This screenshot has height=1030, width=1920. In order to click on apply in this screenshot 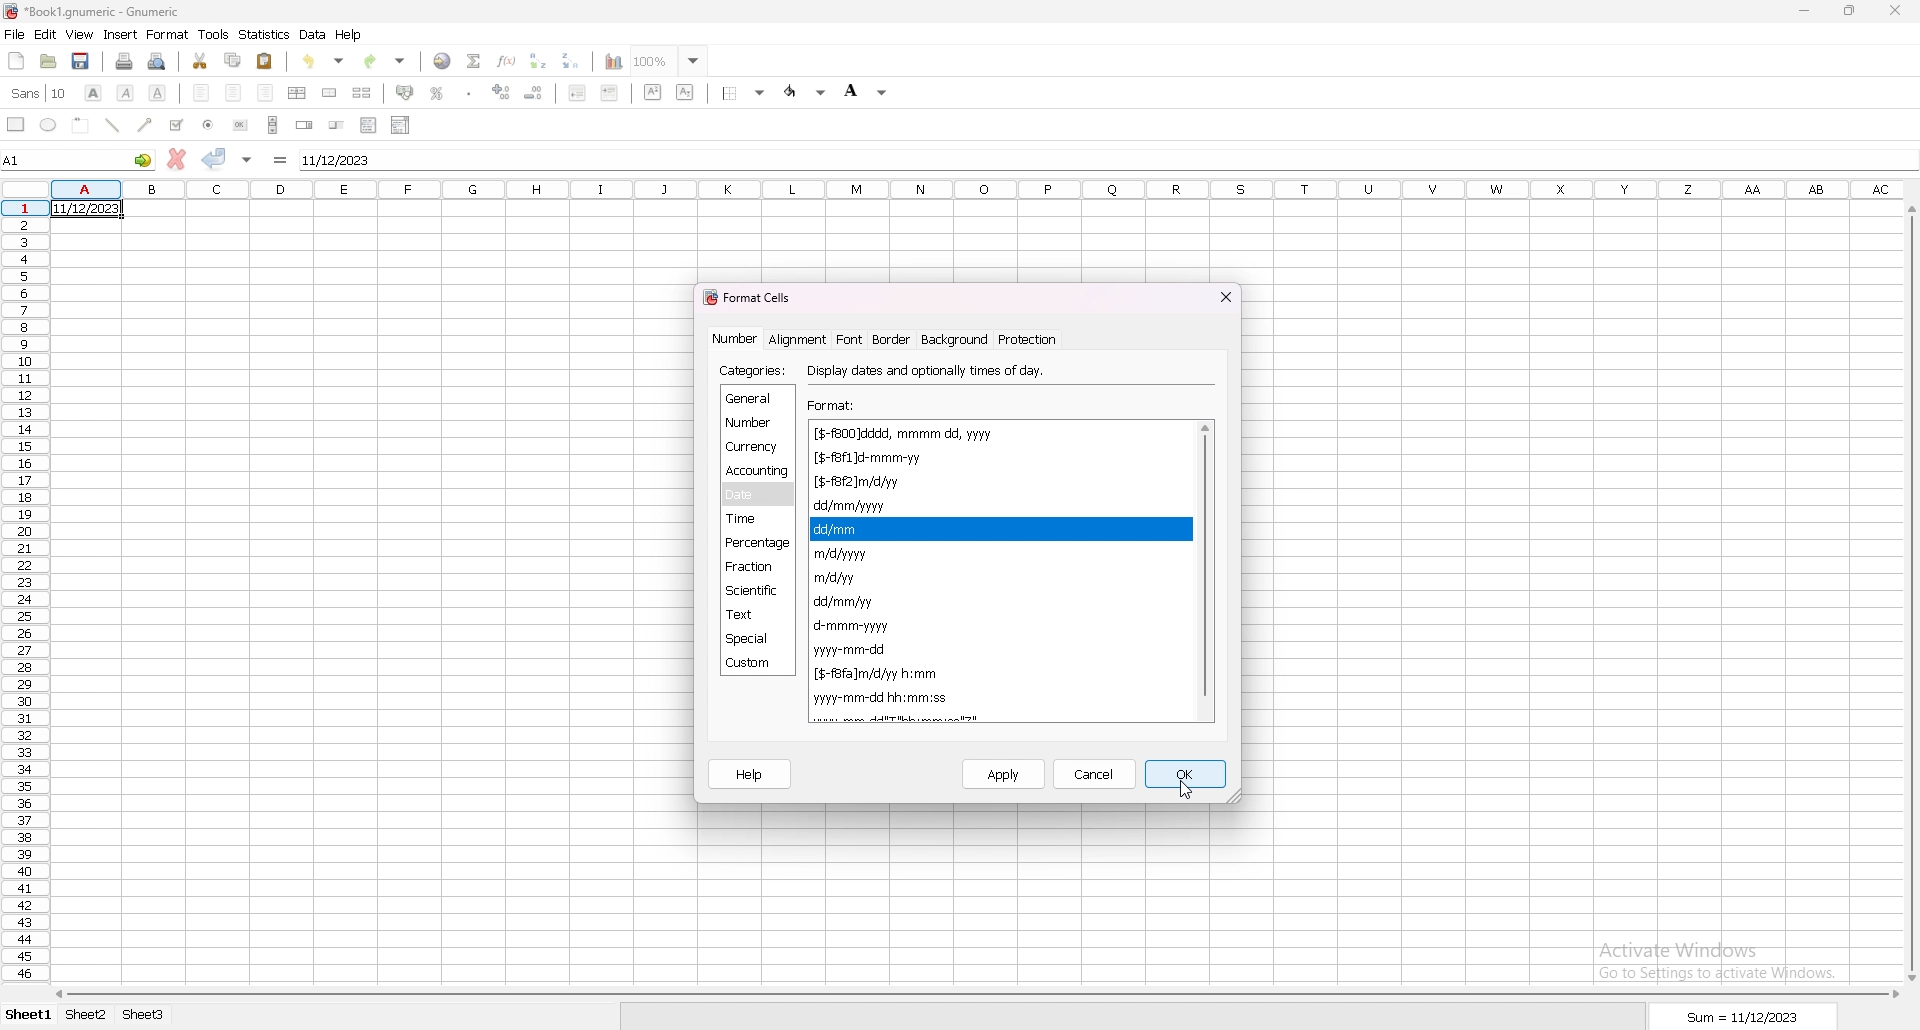, I will do `click(1005, 775)`.